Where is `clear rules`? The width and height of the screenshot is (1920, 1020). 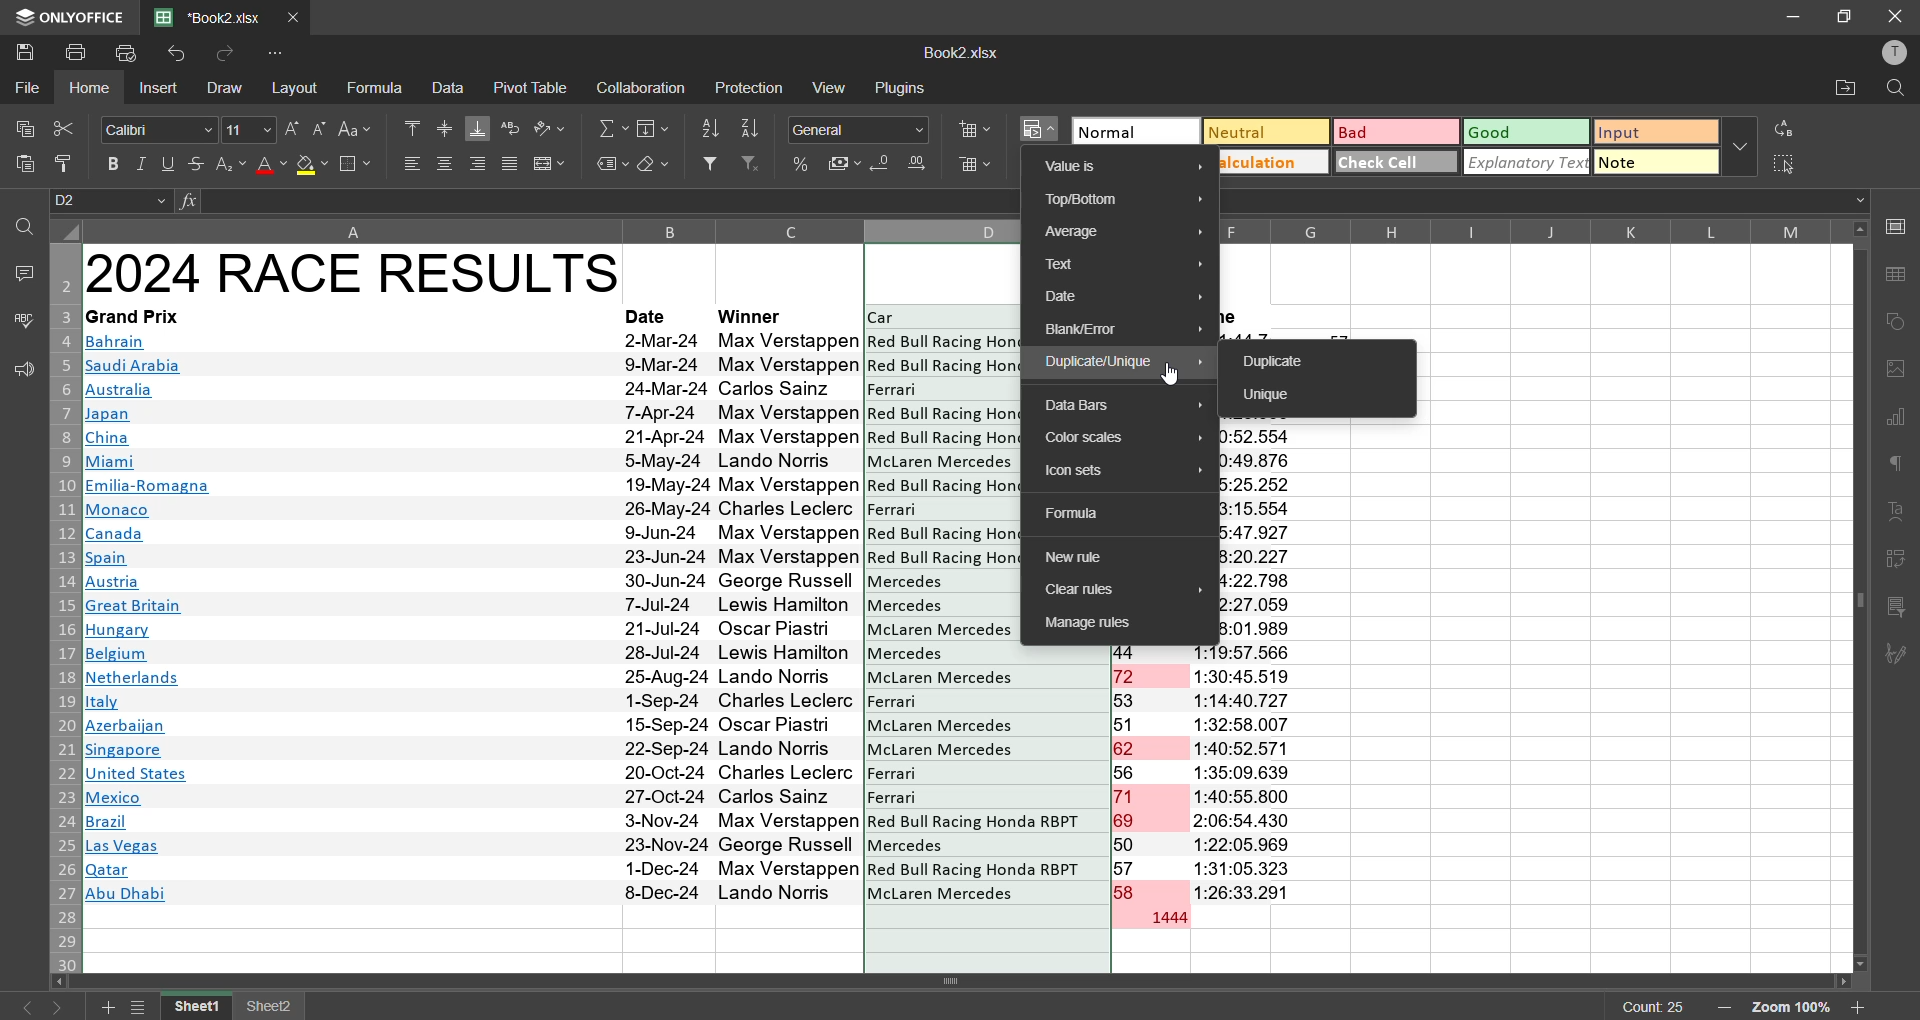 clear rules is located at coordinates (1116, 590).